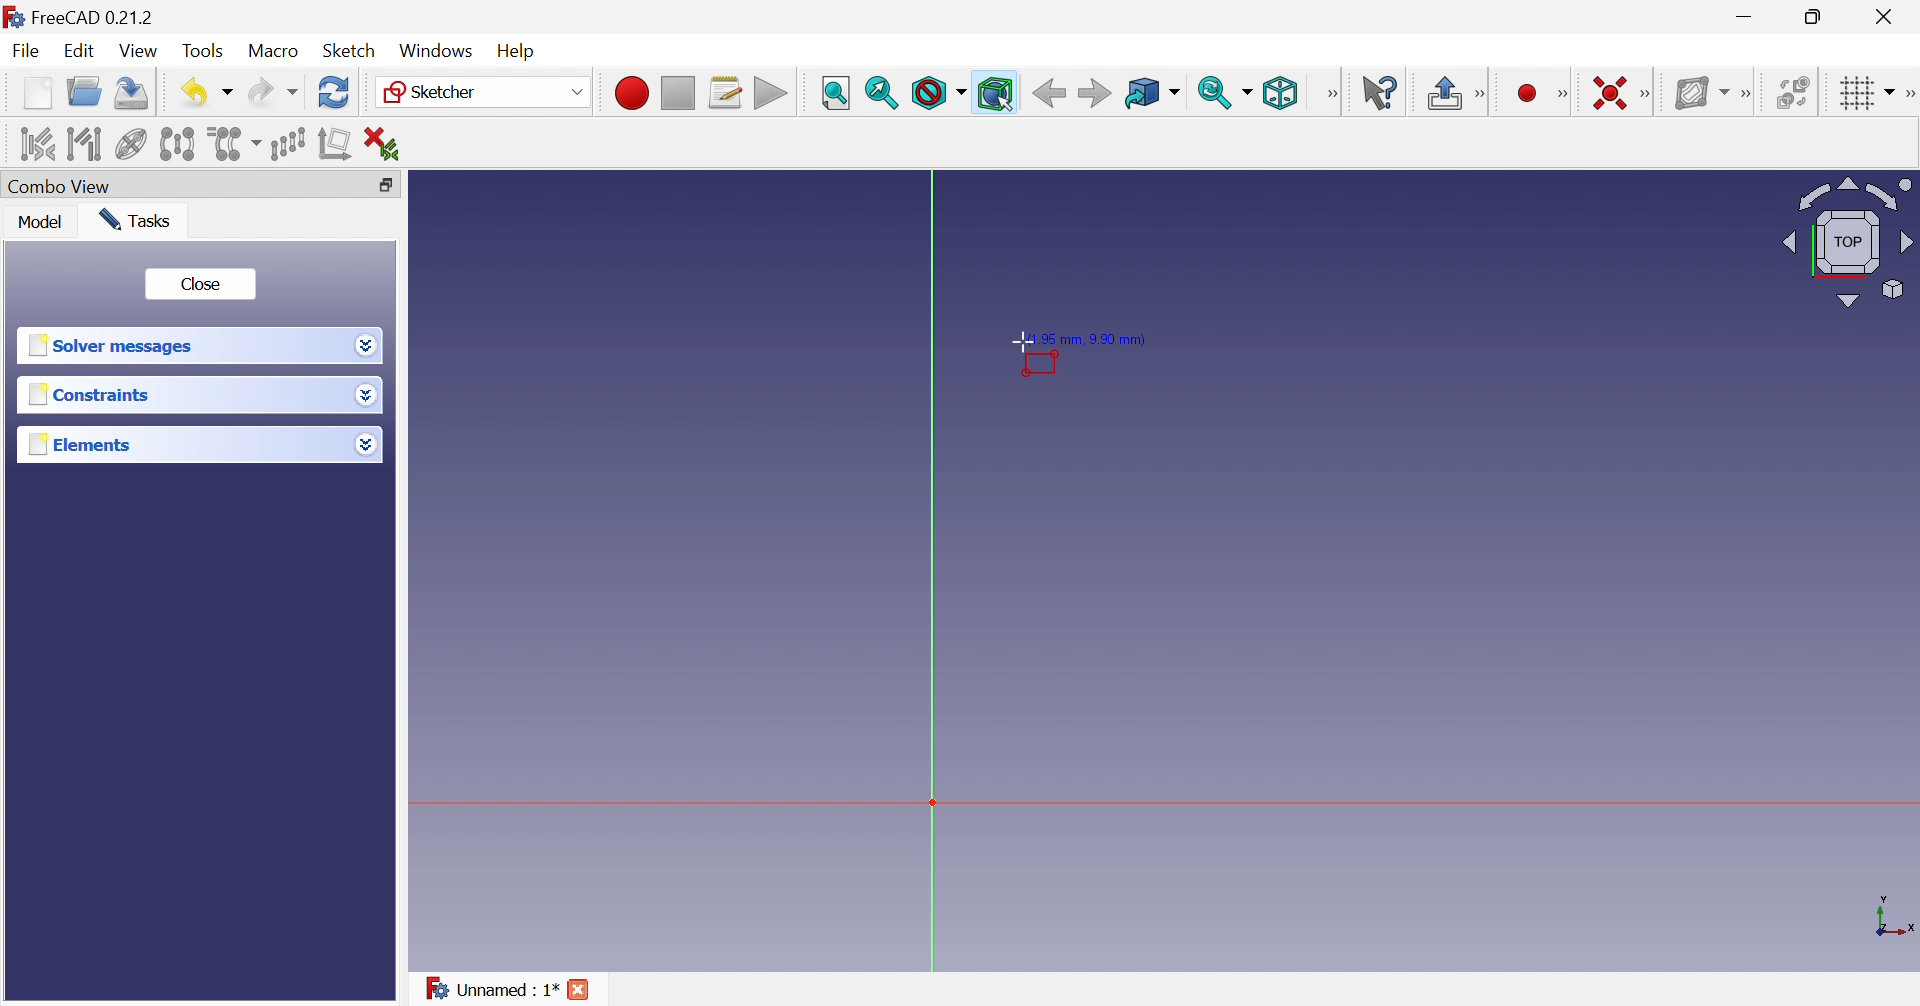 The image size is (1920, 1006). What do you see at coordinates (938, 92) in the screenshot?
I see `Draw style` at bounding box center [938, 92].